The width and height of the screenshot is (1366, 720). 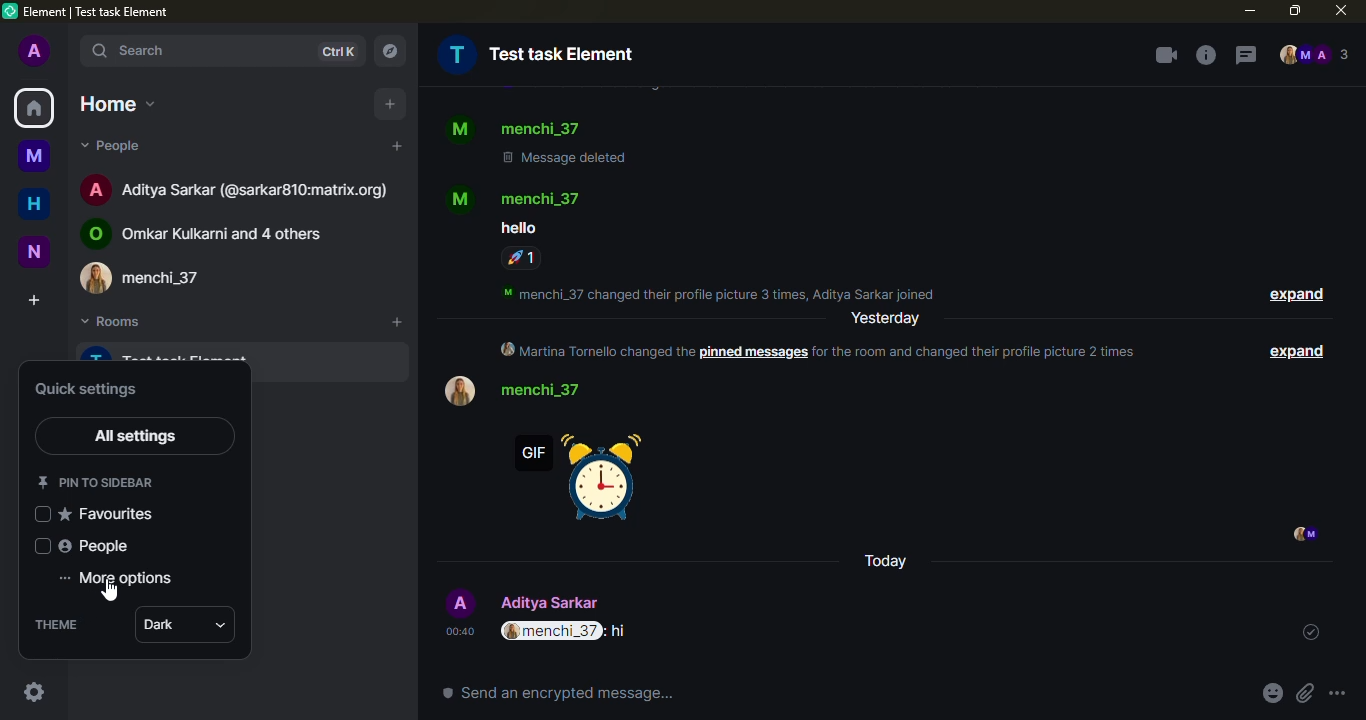 I want to click on send an encrypted message, so click(x=559, y=693).